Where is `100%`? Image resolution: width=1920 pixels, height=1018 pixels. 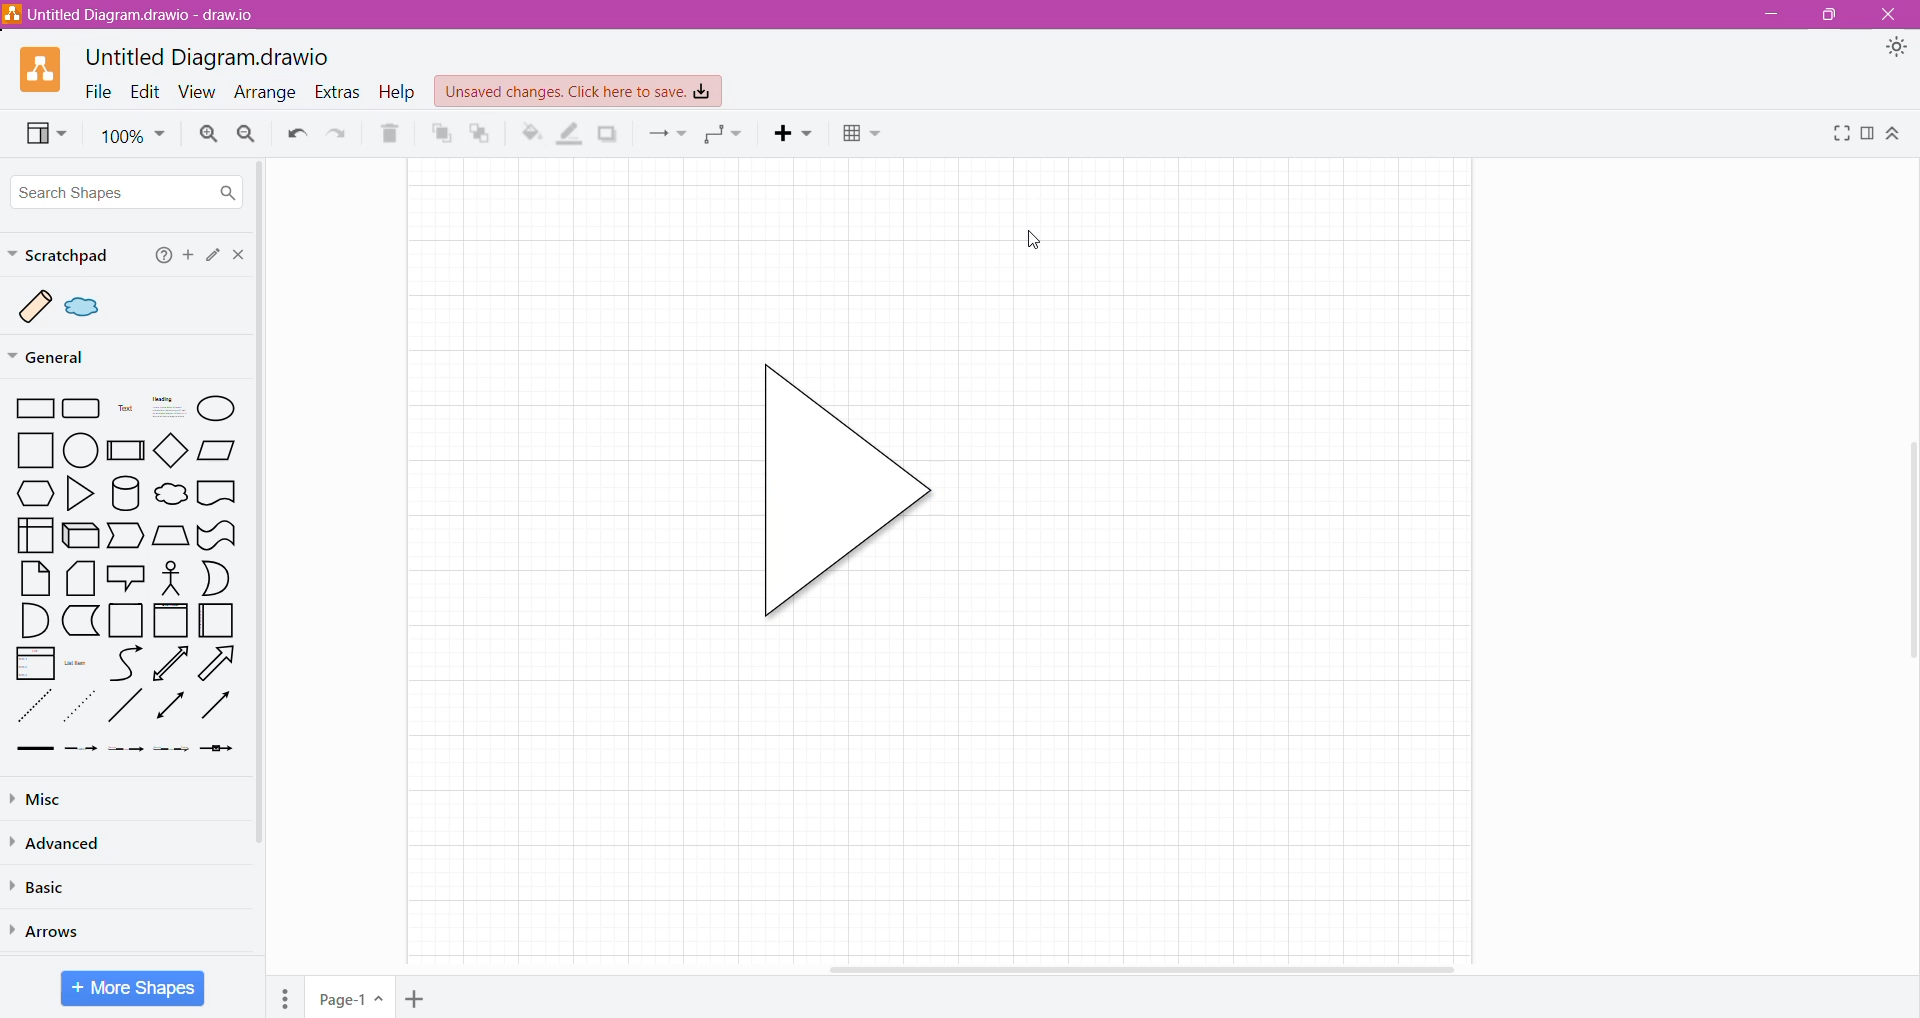
100% is located at coordinates (132, 137).